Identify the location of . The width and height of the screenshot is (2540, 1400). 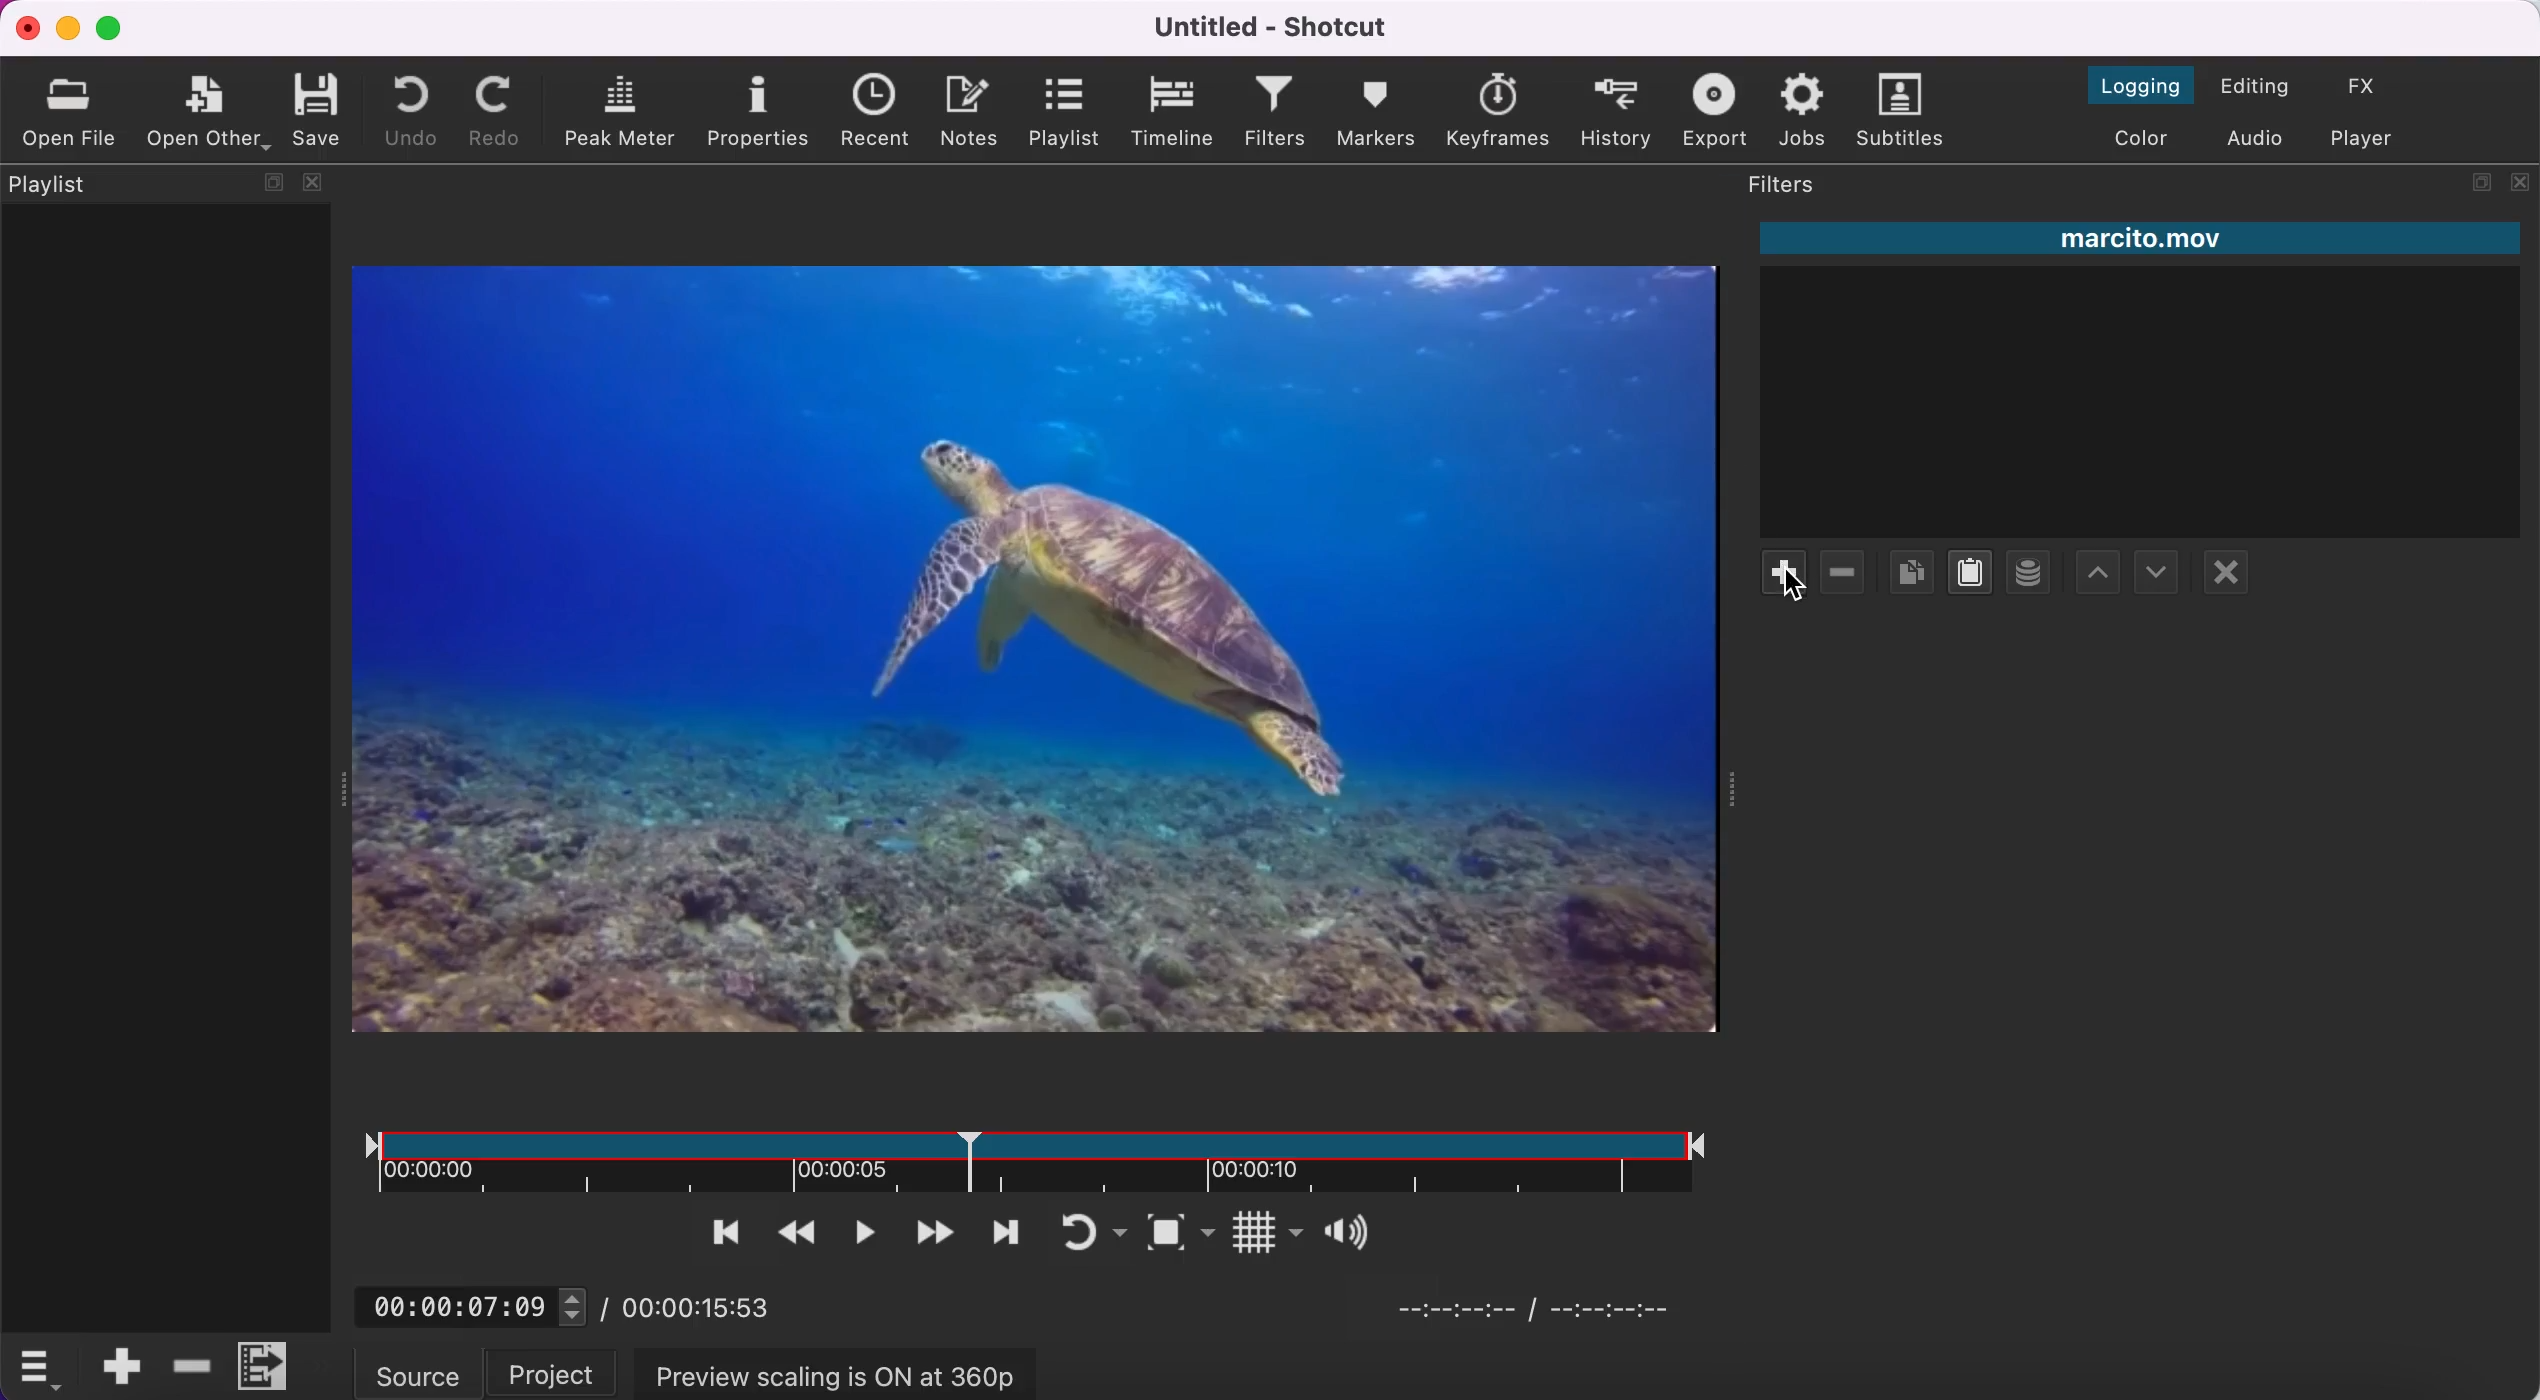
(1348, 1230).